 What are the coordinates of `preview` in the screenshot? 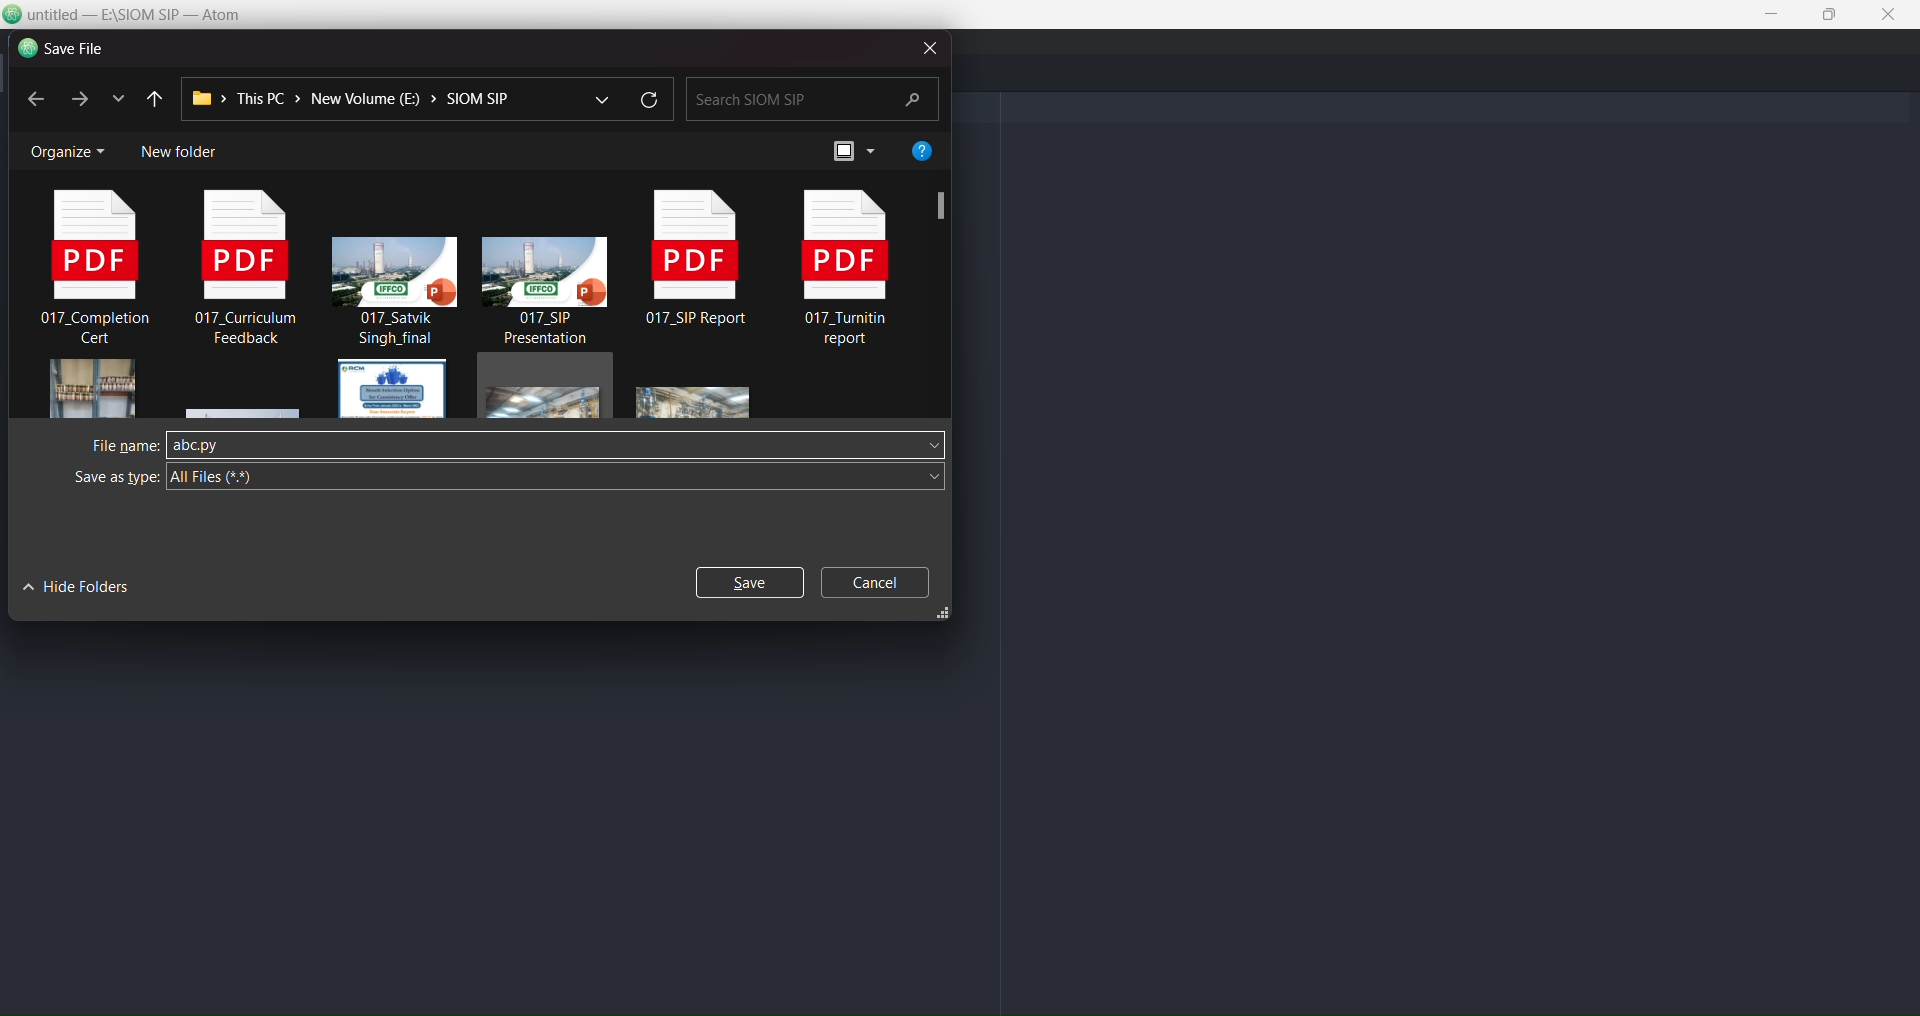 It's located at (851, 151).